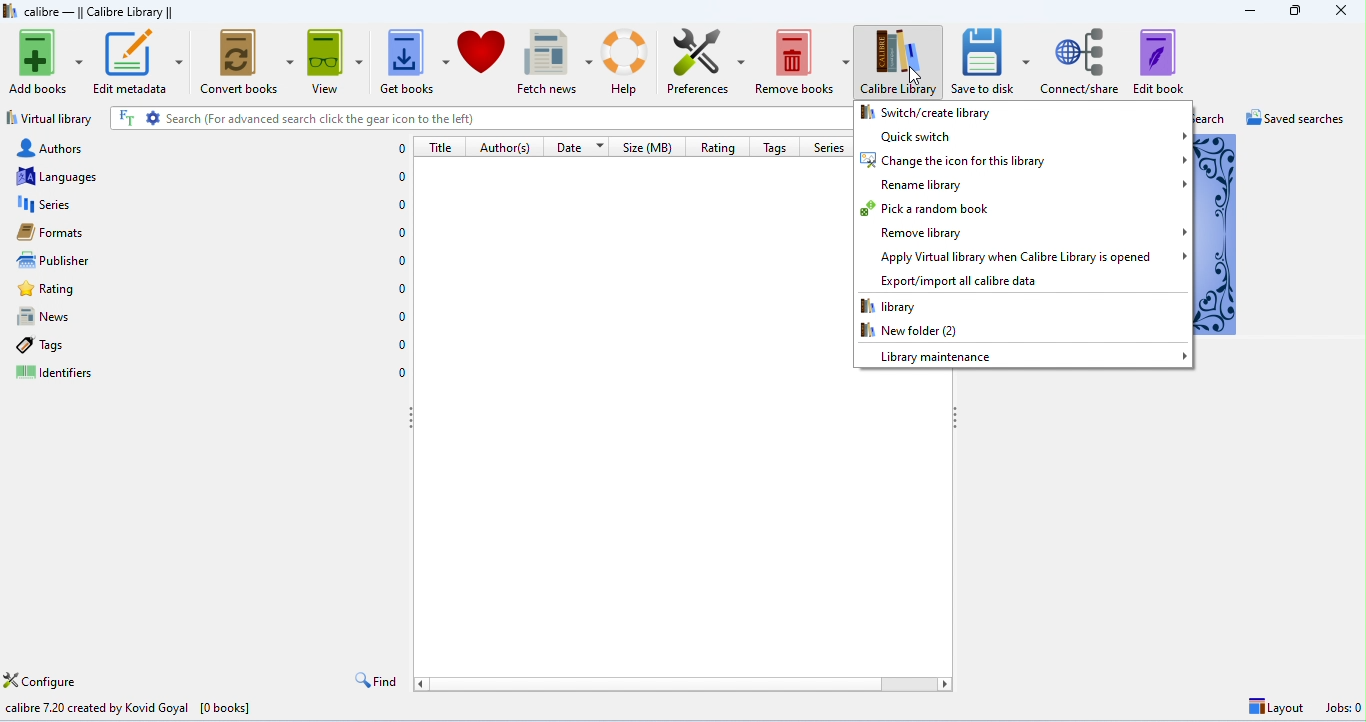 The width and height of the screenshot is (1366, 722). I want to click on edit book, so click(1159, 61).